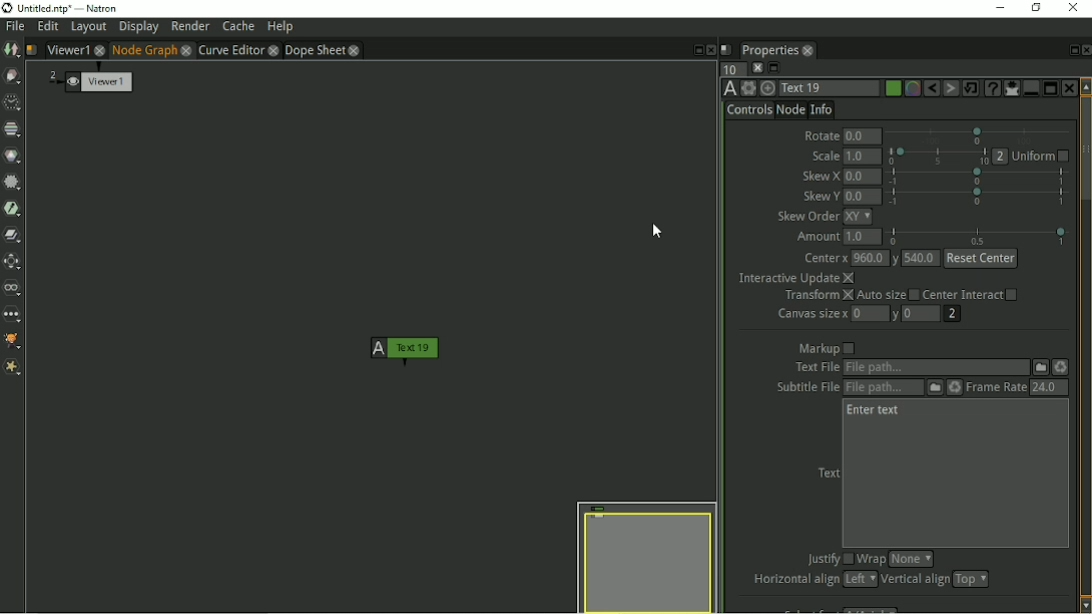 This screenshot has height=614, width=1092. What do you see at coordinates (1051, 86) in the screenshot?
I see `Separate panel ` at bounding box center [1051, 86].